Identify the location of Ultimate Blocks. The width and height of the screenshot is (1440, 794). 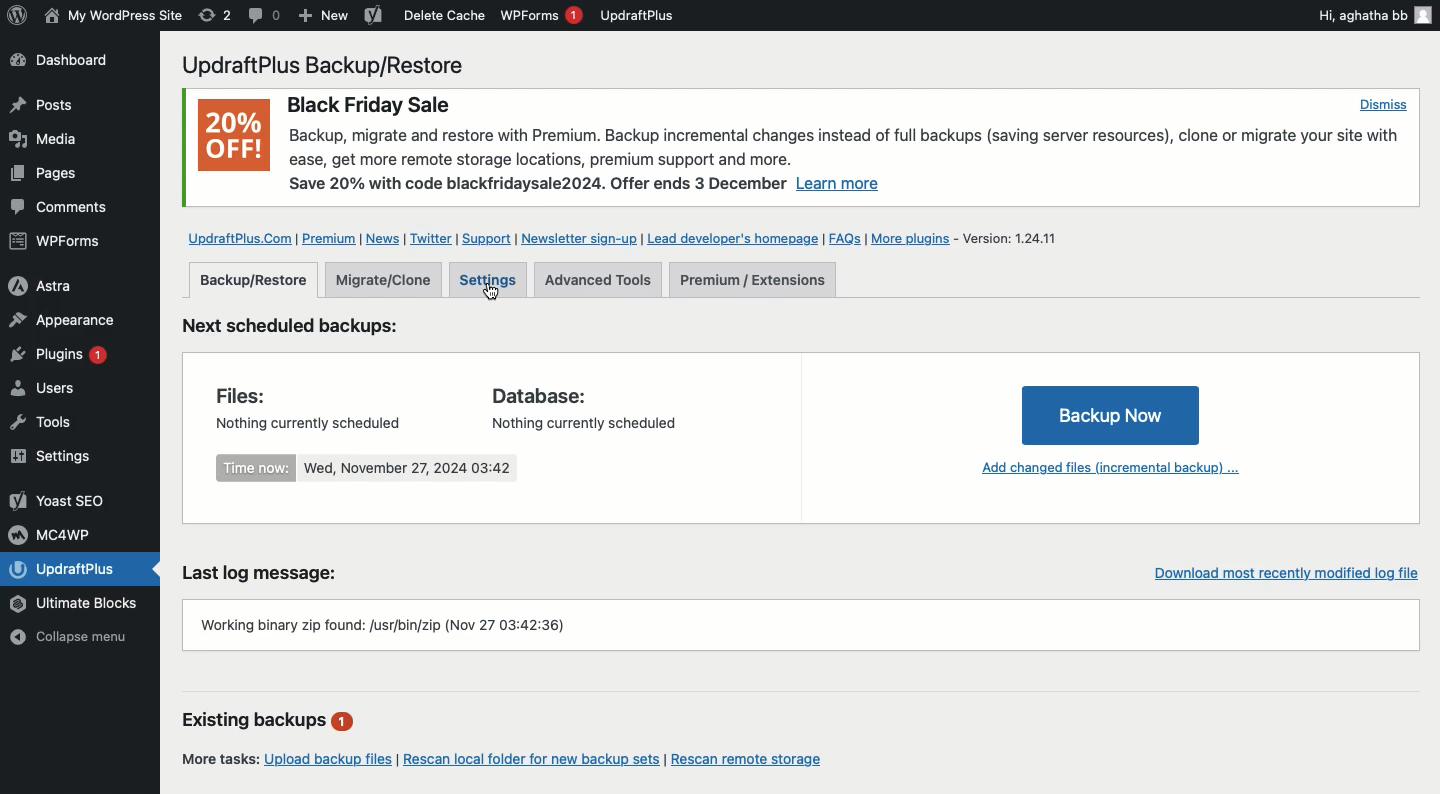
(77, 605).